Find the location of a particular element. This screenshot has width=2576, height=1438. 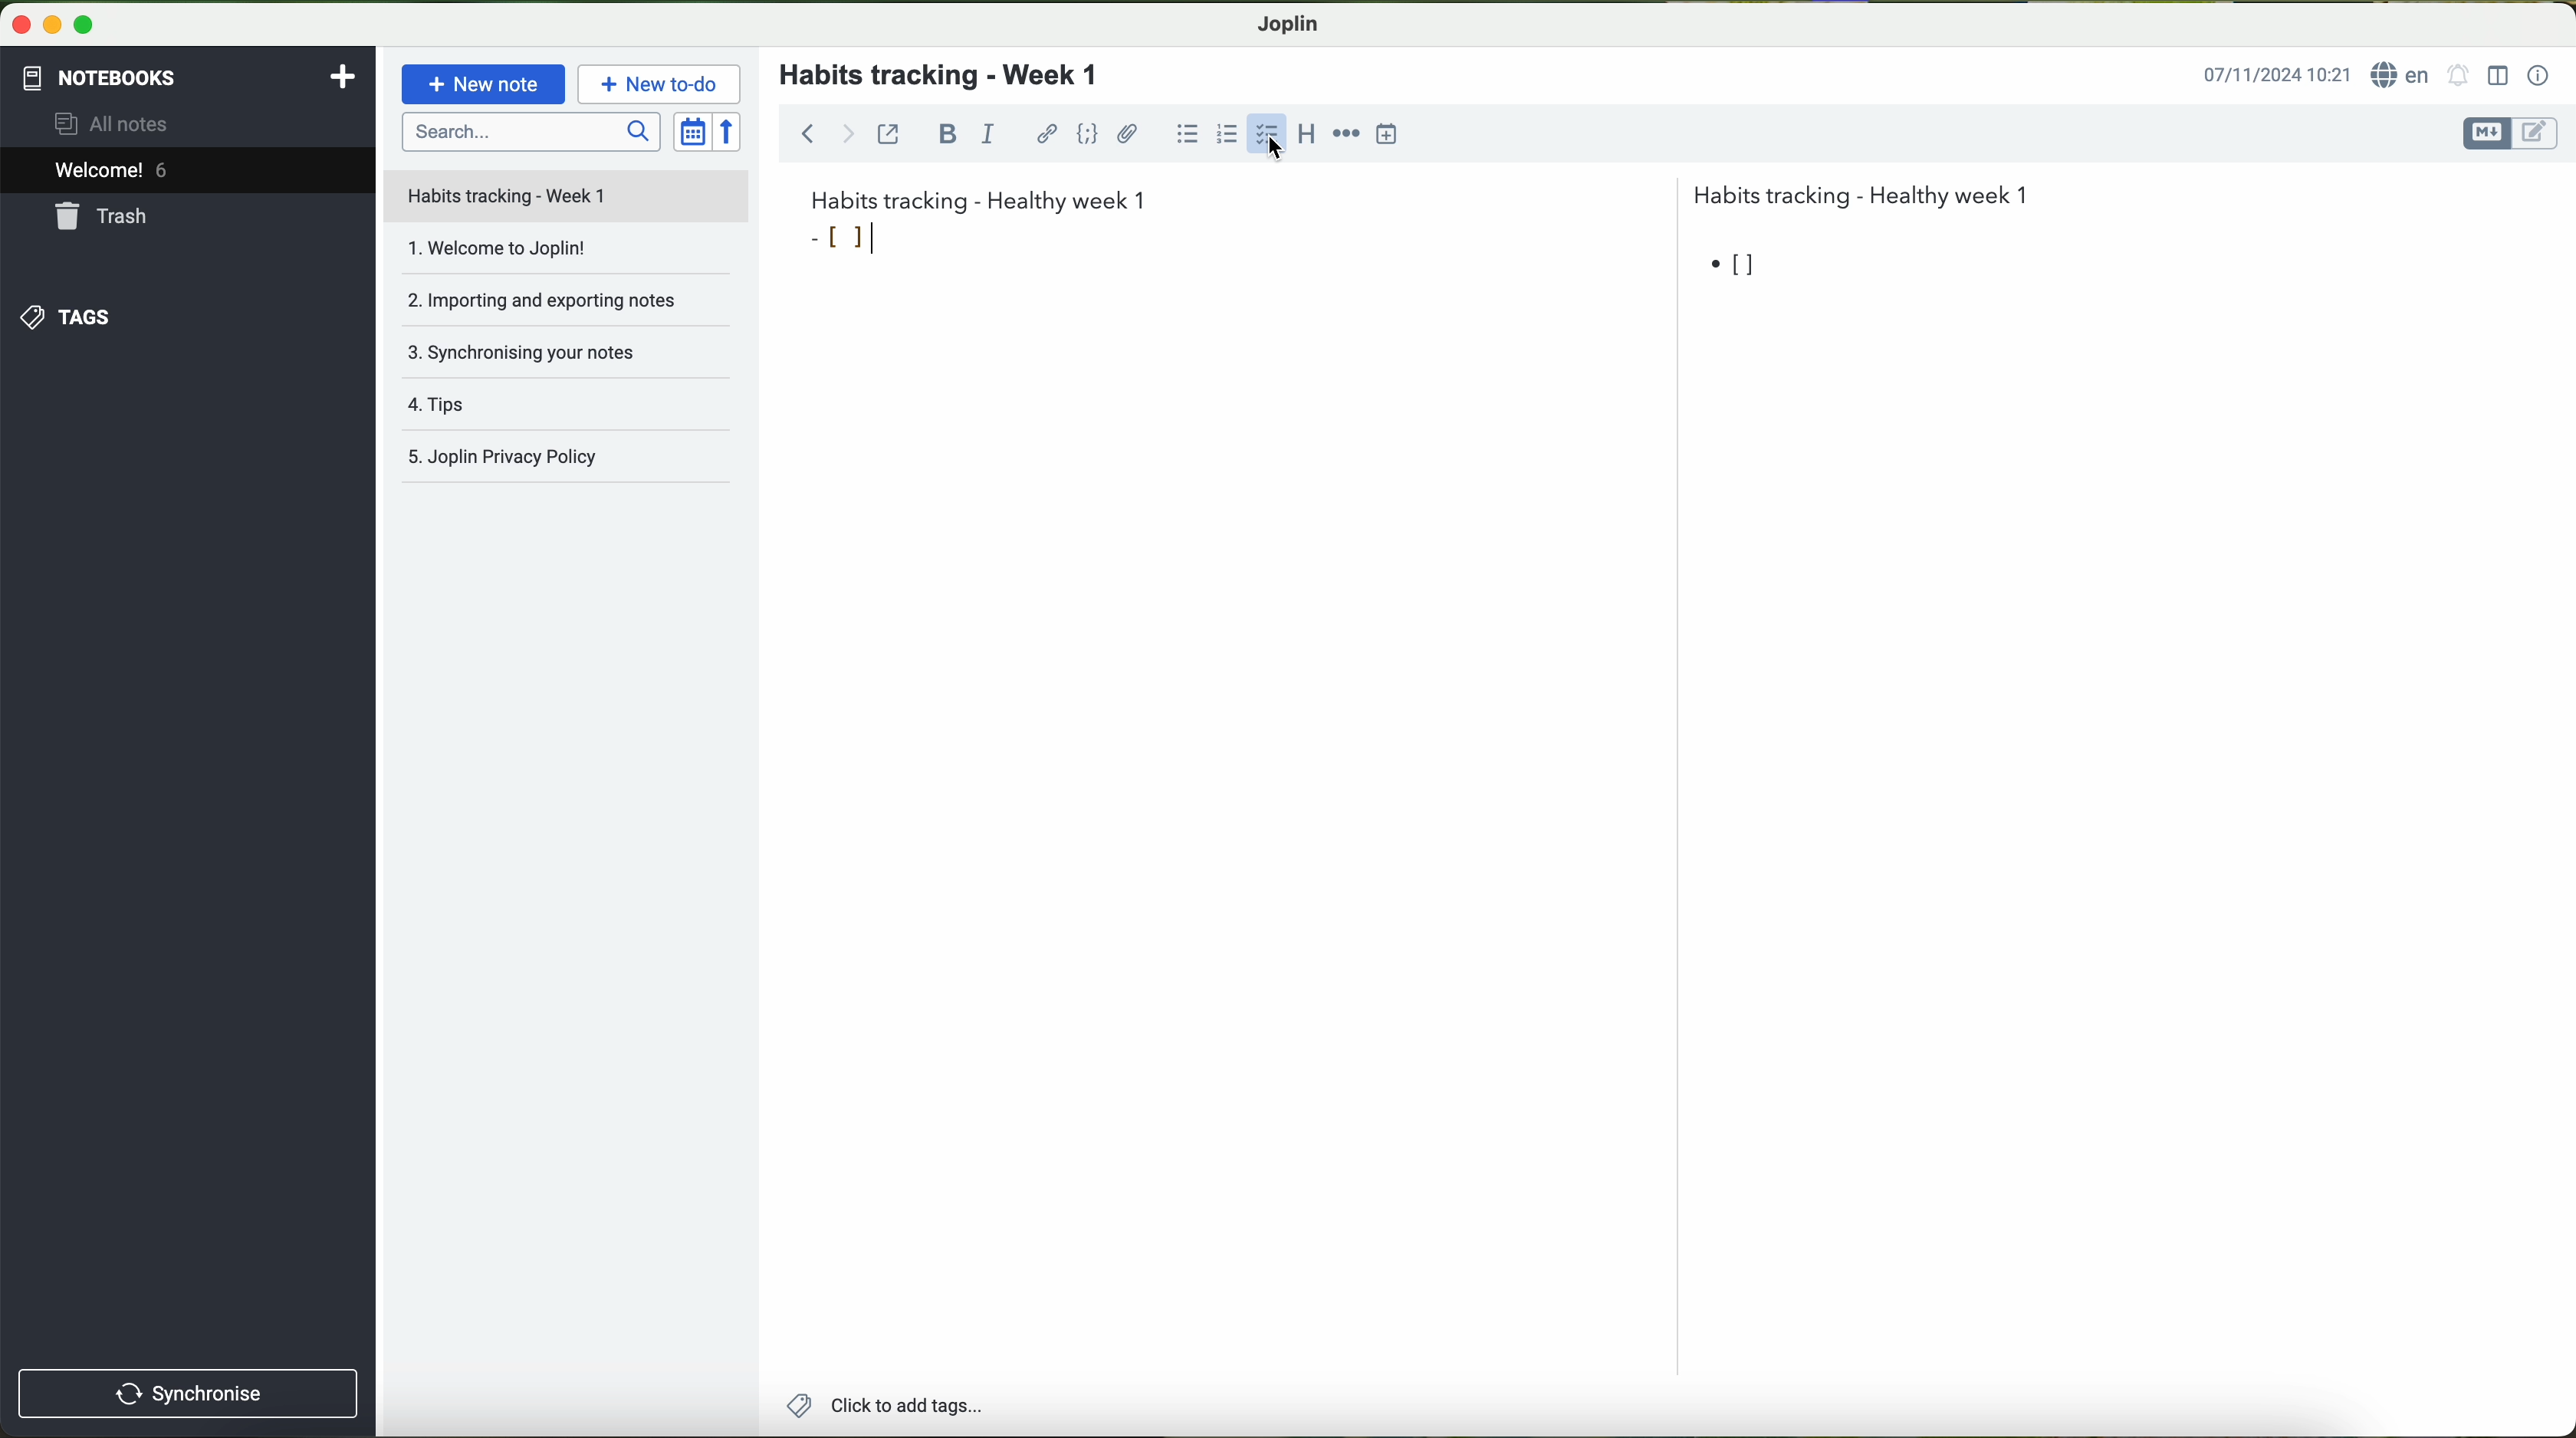

bulleted list is located at coordinates (1187, 133).